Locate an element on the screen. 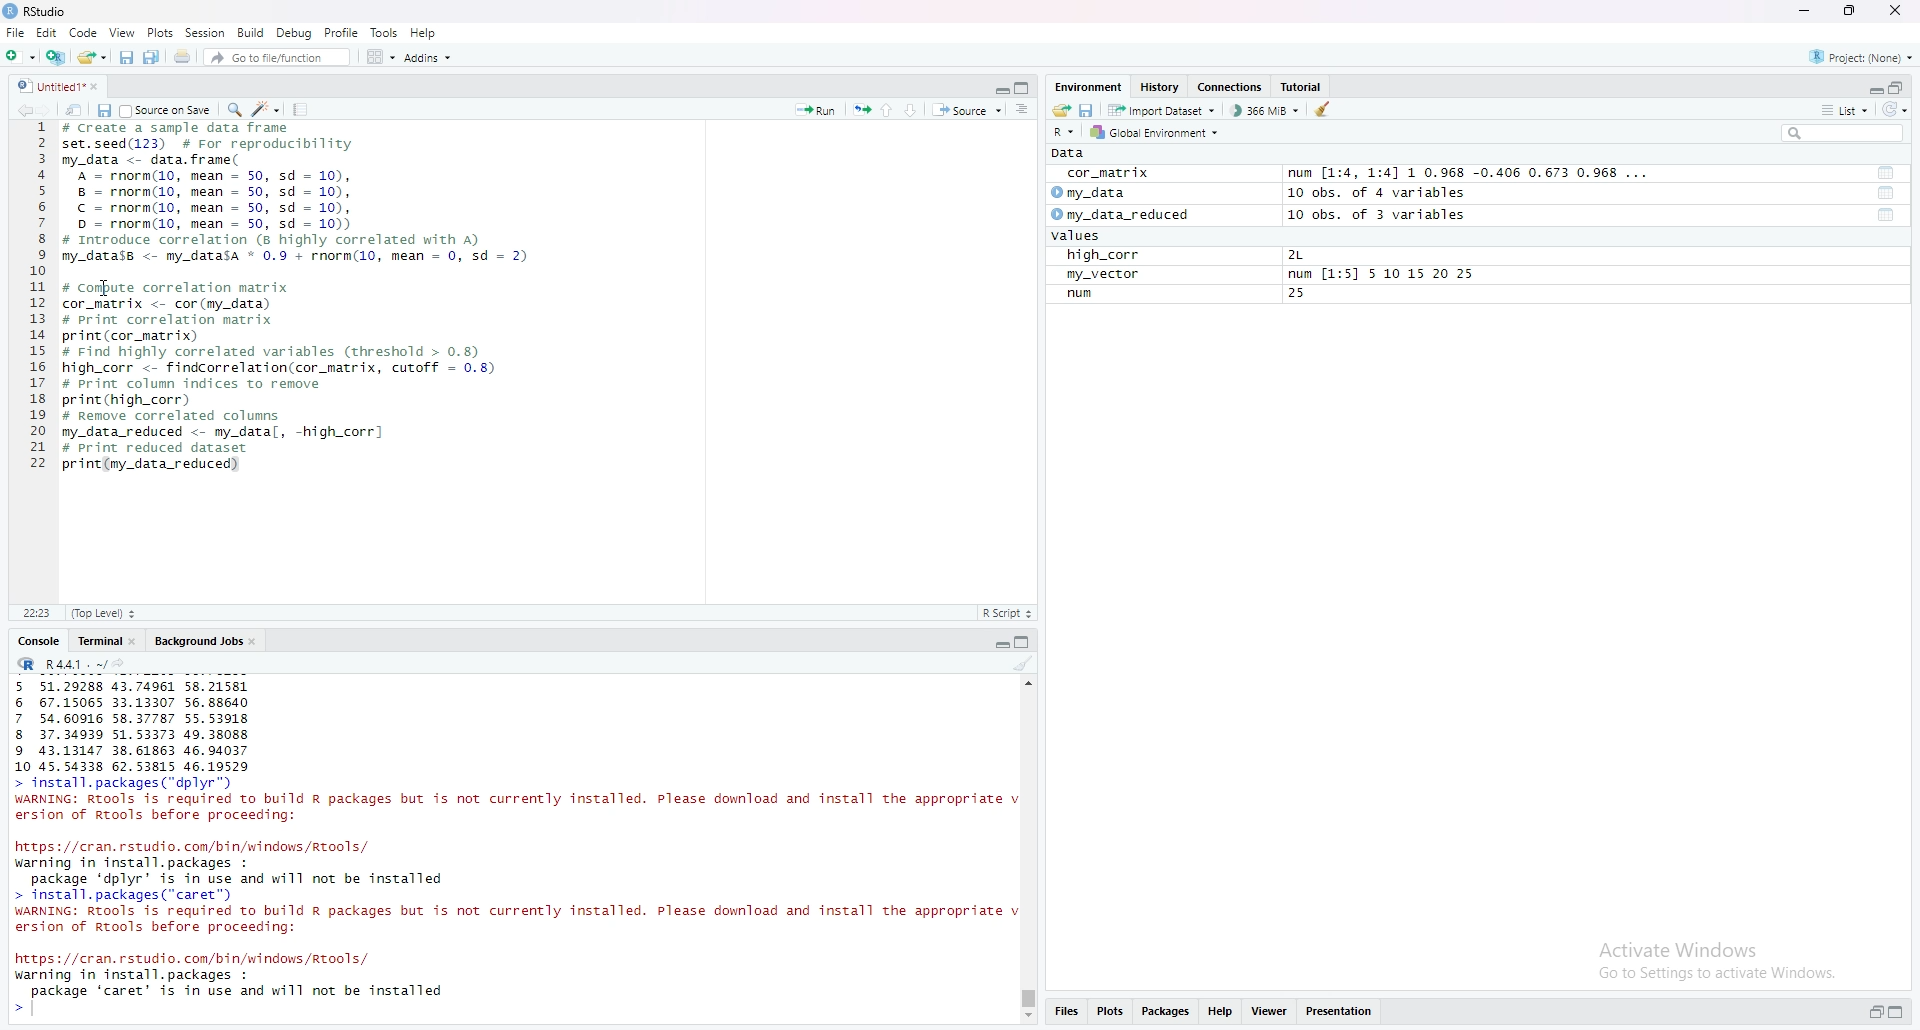 This screenshot has height=1030, width=1920. edit is located at coordinates (267, 108).